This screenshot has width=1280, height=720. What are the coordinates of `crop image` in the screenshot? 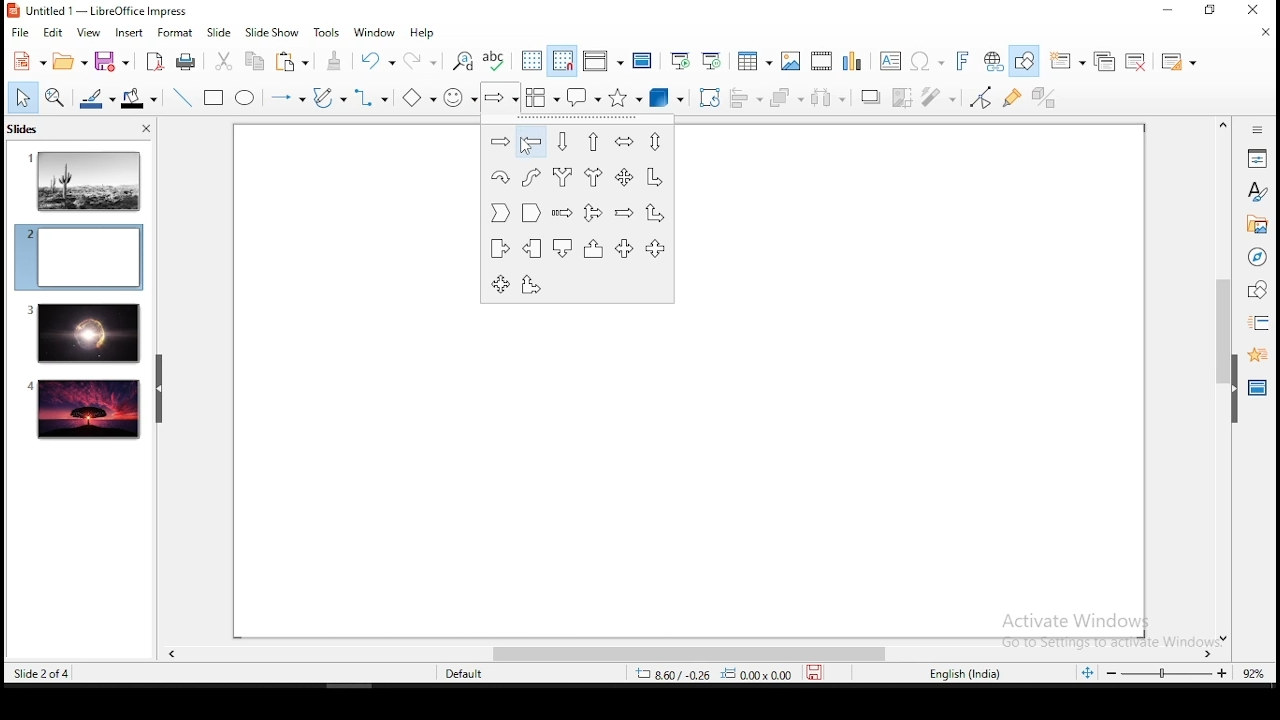 It's located at (906, 96).